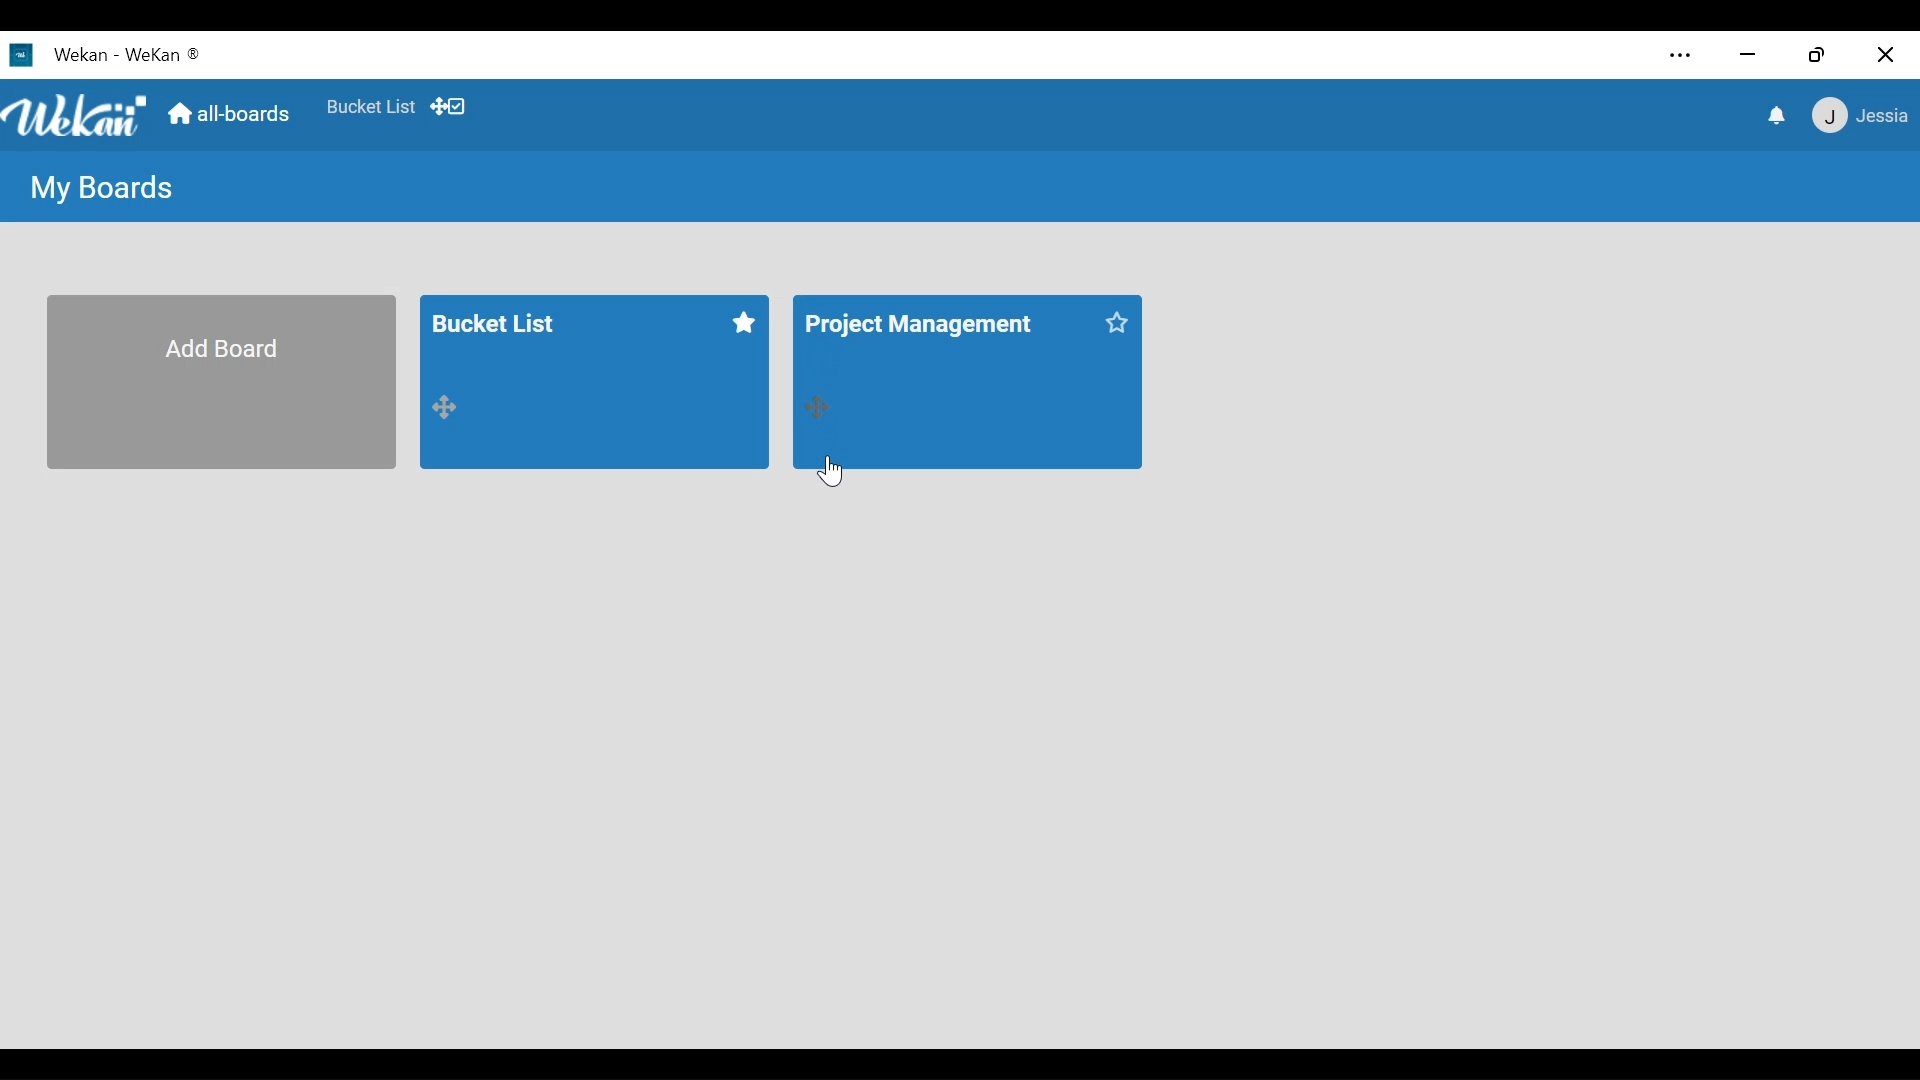 This screenshot has width=1920, height=1080. Describe the element at coordinates (221, 380) in the screenshot. I see `Add Board` at that location.